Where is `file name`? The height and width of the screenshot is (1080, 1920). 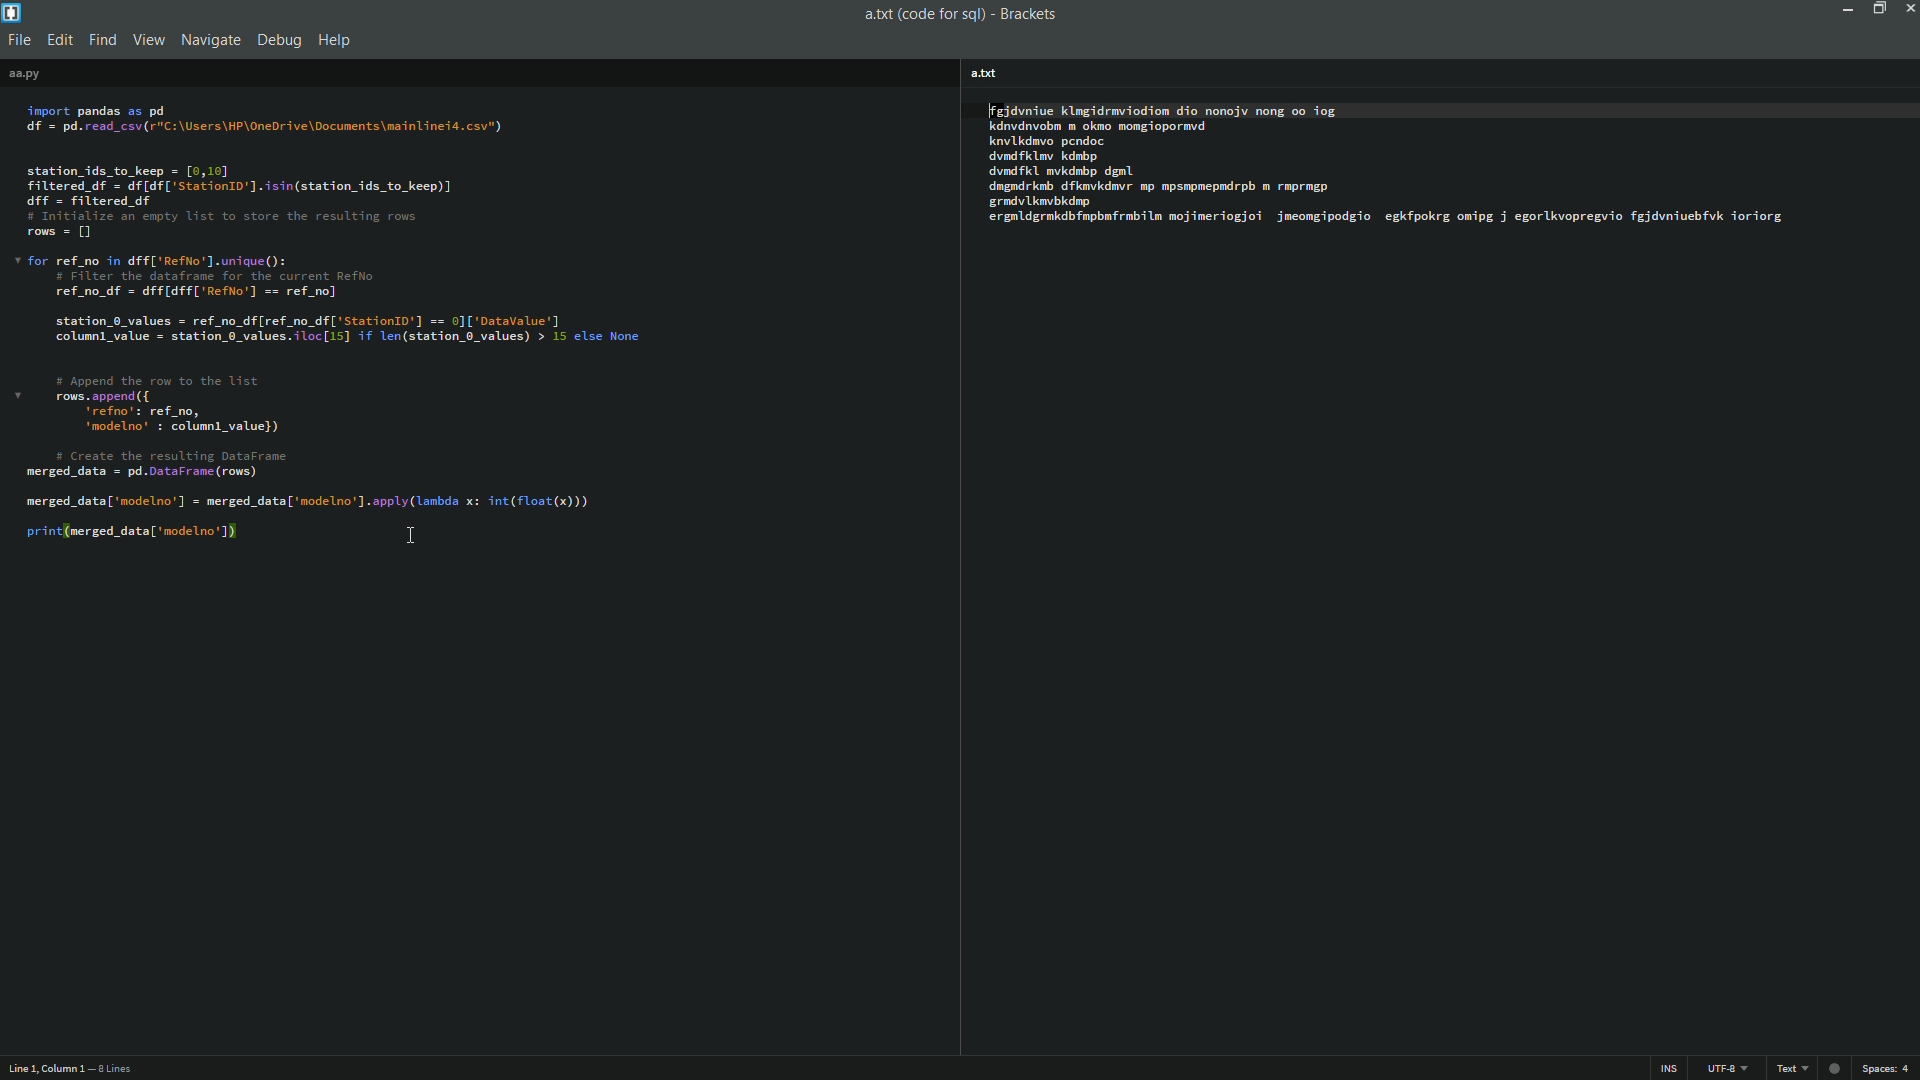 file name is located at coordinates (26, 76).